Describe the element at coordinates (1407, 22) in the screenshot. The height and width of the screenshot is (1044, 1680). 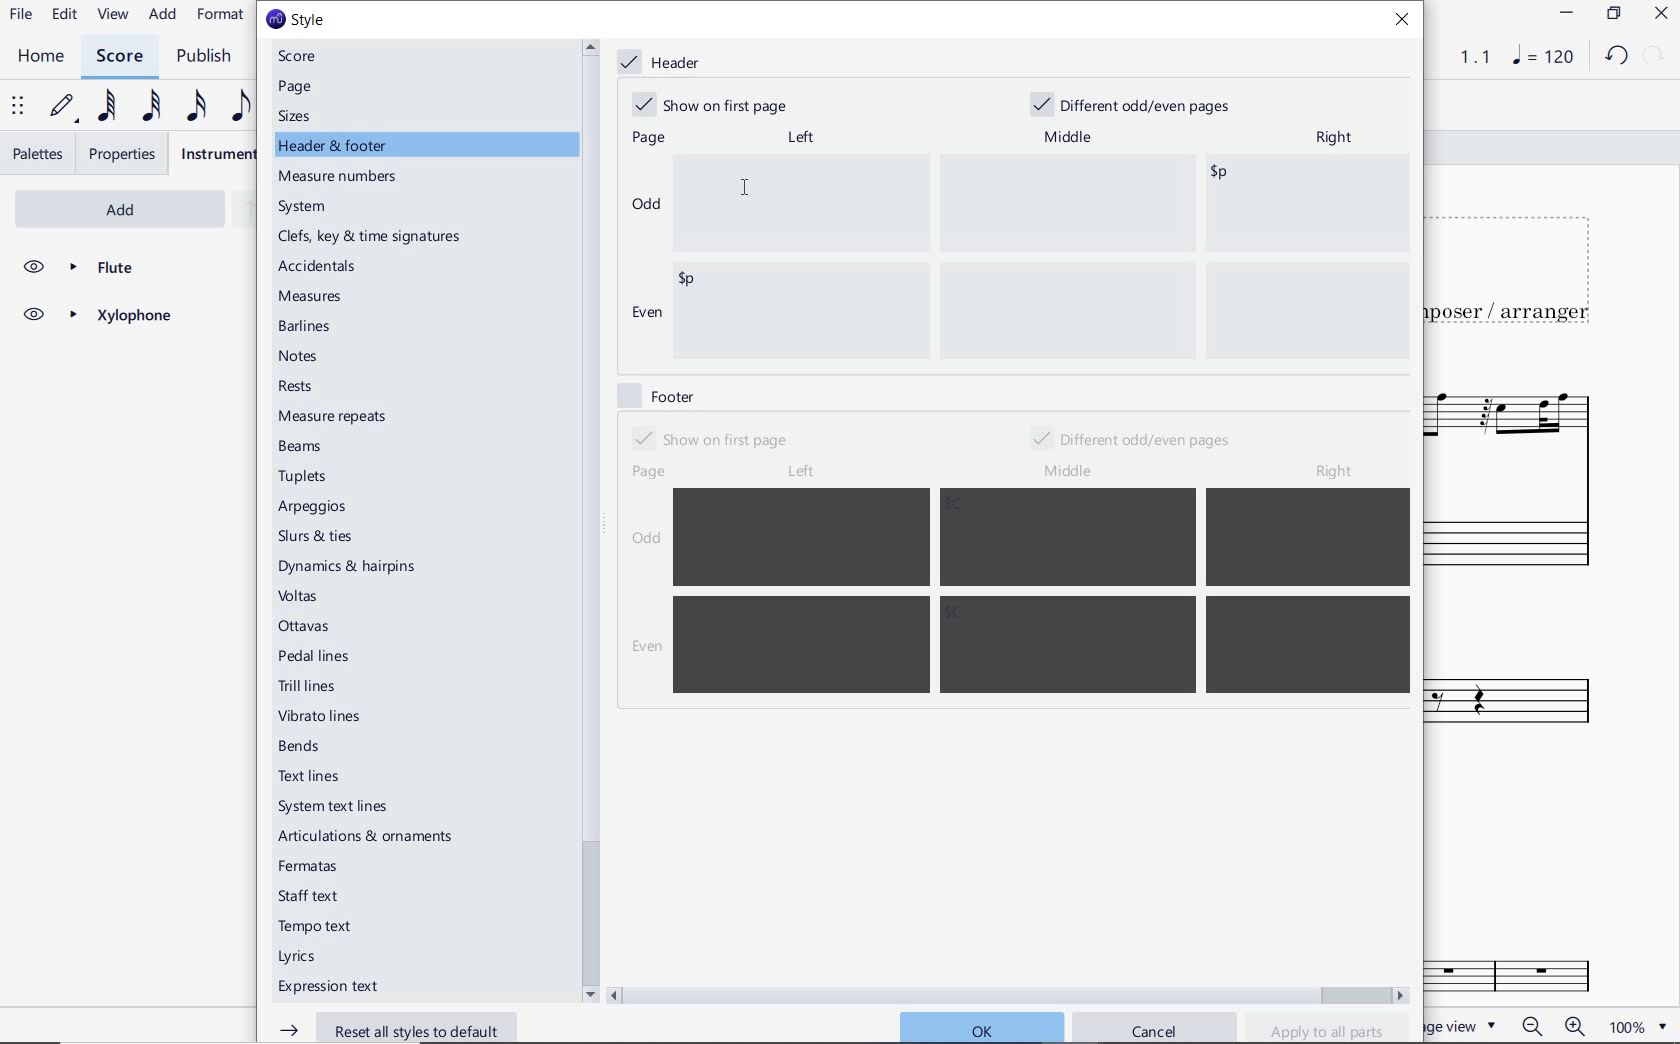
I see `close` at that location.